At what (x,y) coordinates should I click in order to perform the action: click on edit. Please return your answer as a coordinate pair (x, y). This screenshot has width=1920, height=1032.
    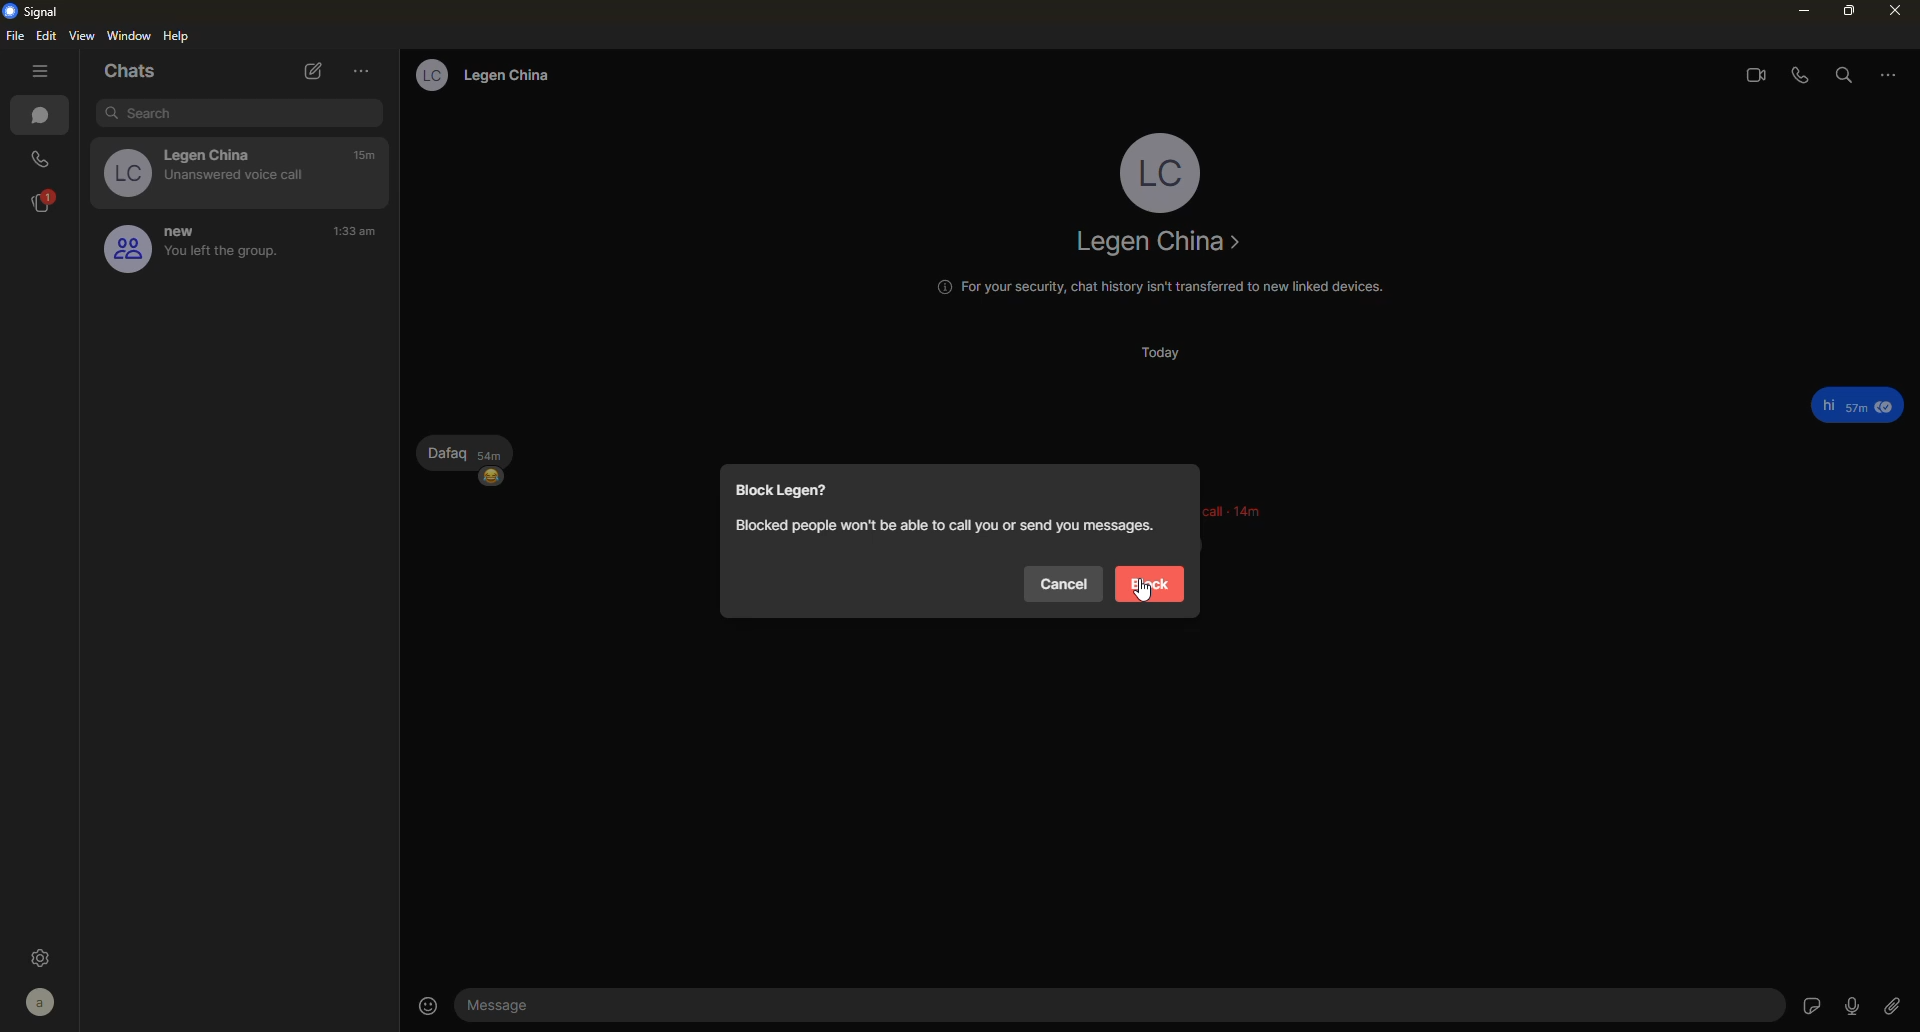
    Looking at the image, I should click on (48, 36).